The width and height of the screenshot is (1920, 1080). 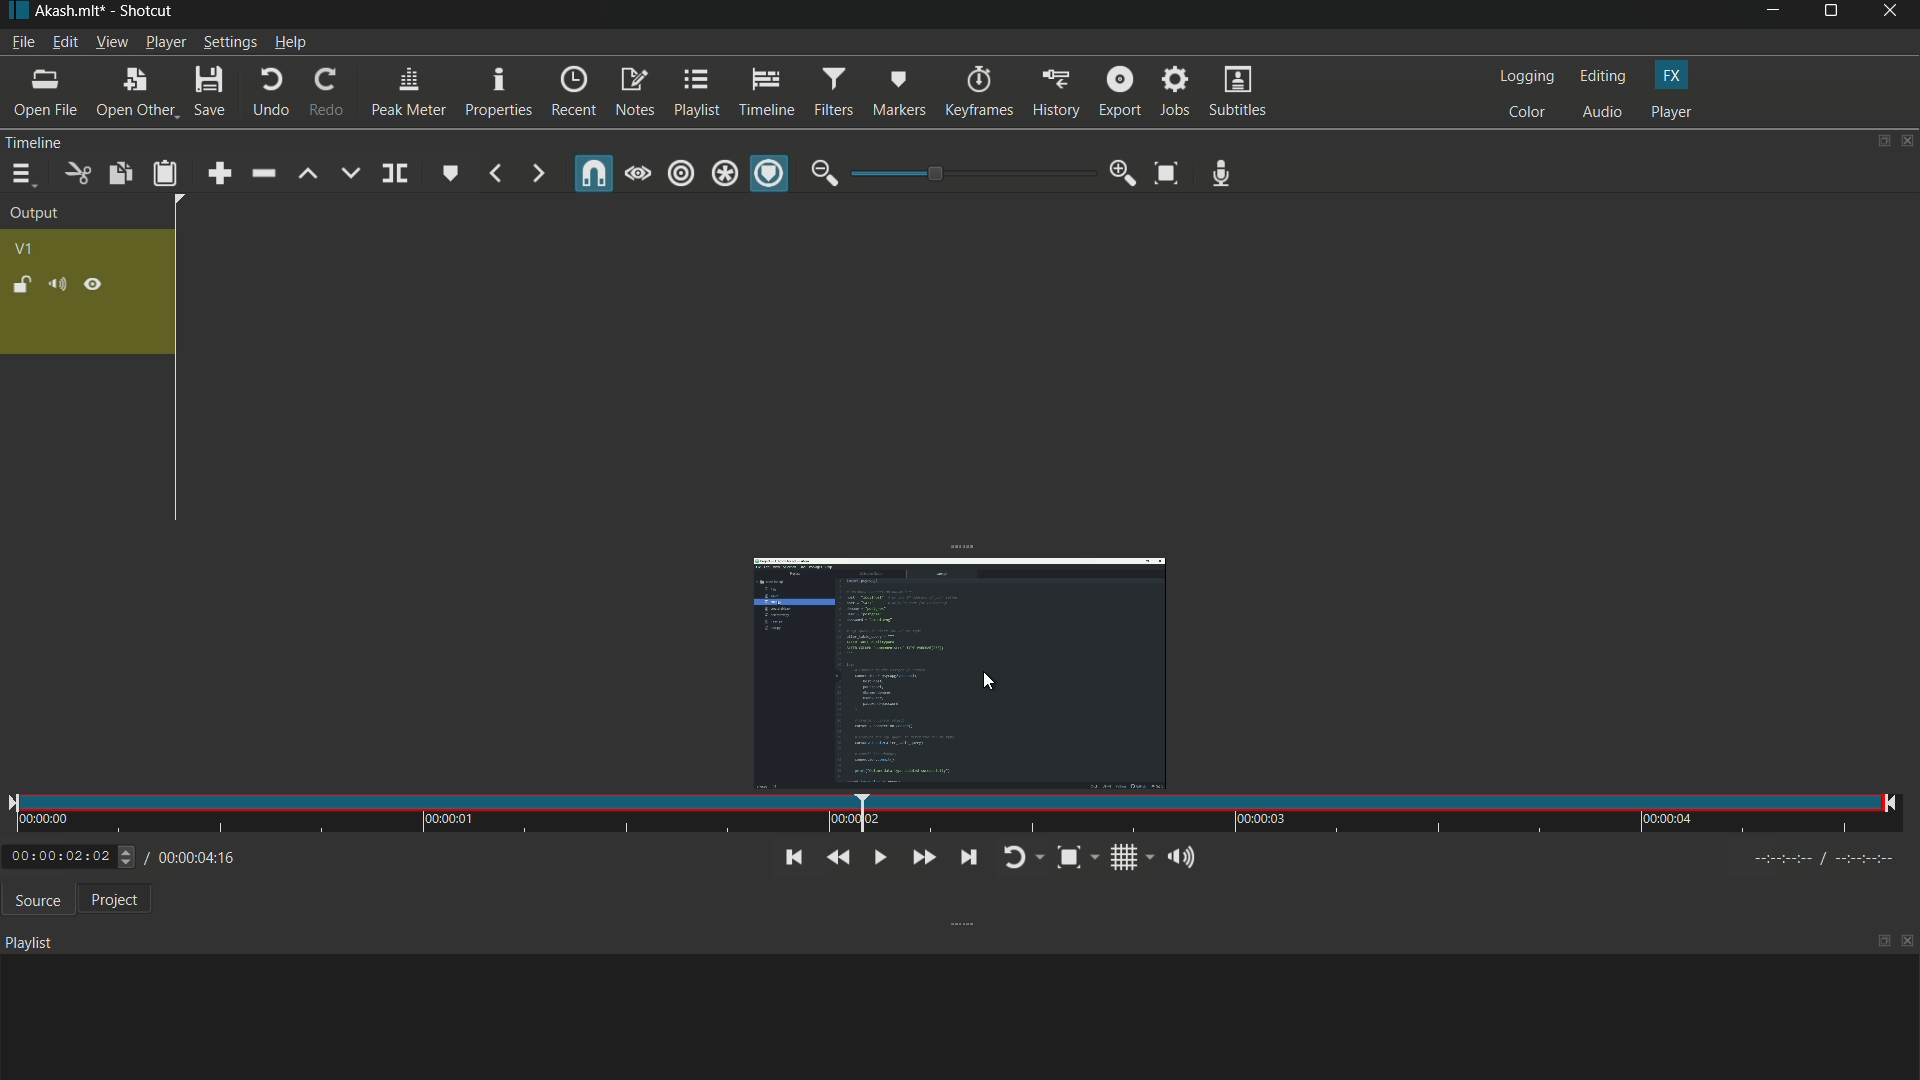 What do you see at coordinates (33, 900) in the screenshot?
I see `source` at bounding box center [33, 900].